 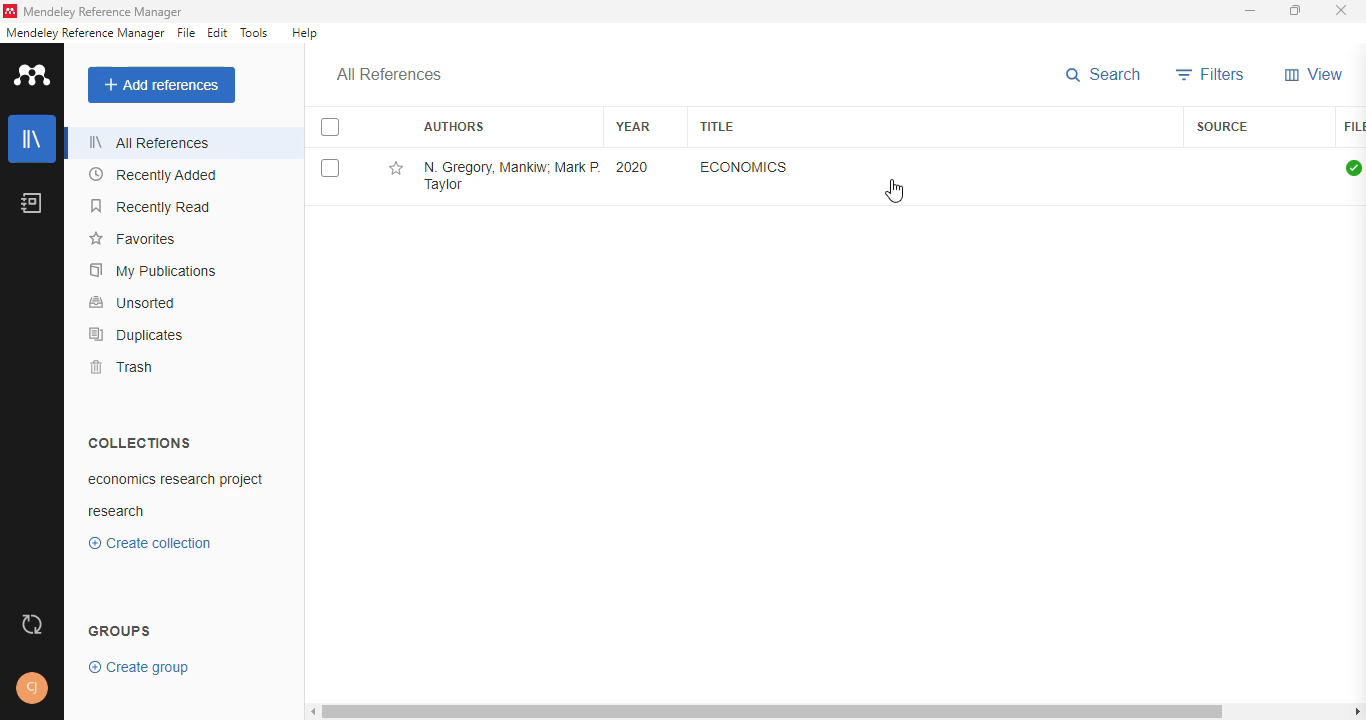 I want to click on horizontal scroll bar, so click(x=771, y=711).